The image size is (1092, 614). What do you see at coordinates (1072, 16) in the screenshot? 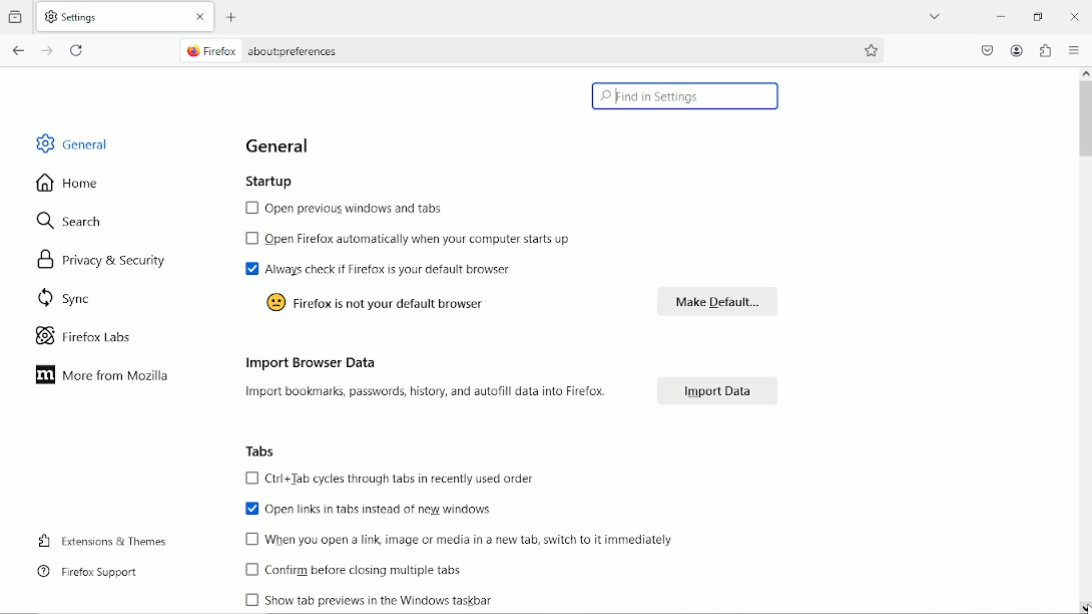
I see `Close` at bounding box center [1072, 16].